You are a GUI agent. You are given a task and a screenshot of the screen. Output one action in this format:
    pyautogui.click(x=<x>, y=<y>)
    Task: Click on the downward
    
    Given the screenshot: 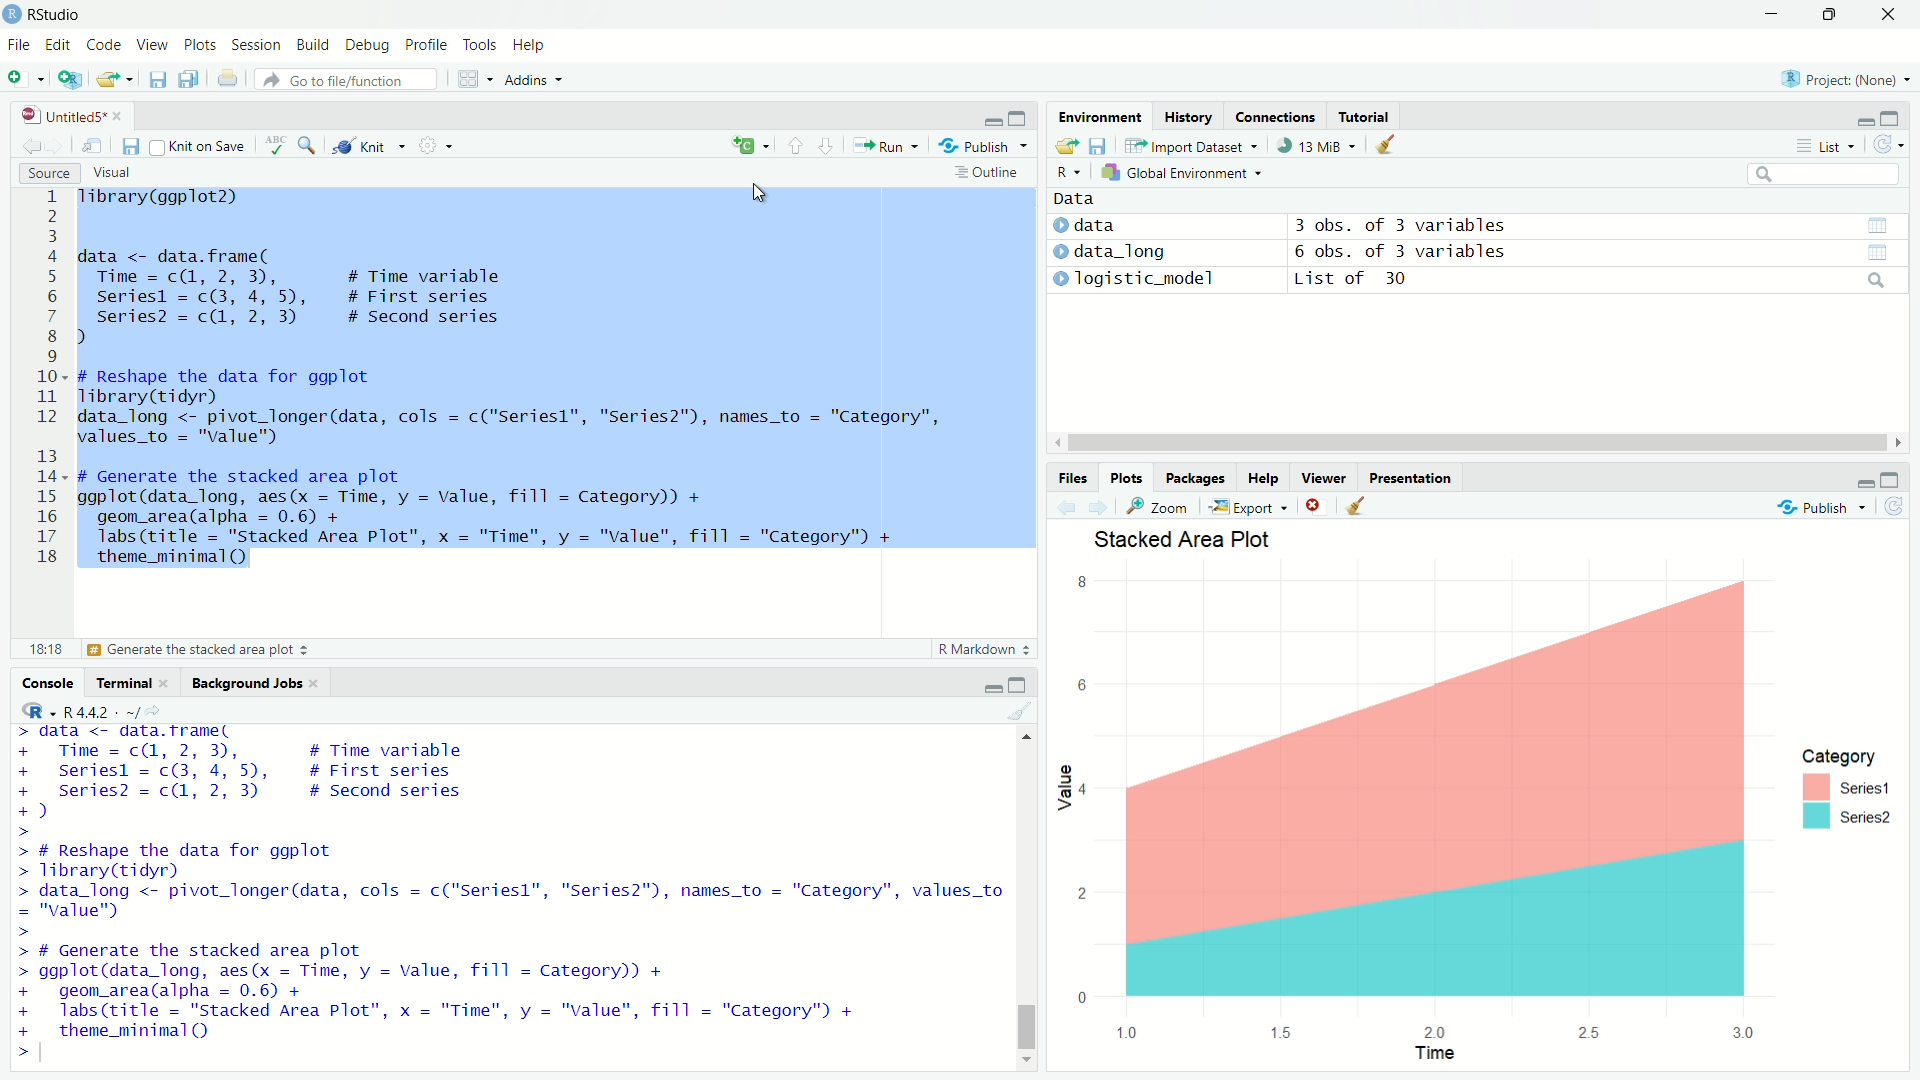 What is the action you would take?
    pyautogui.click(x=831, y=149)
    